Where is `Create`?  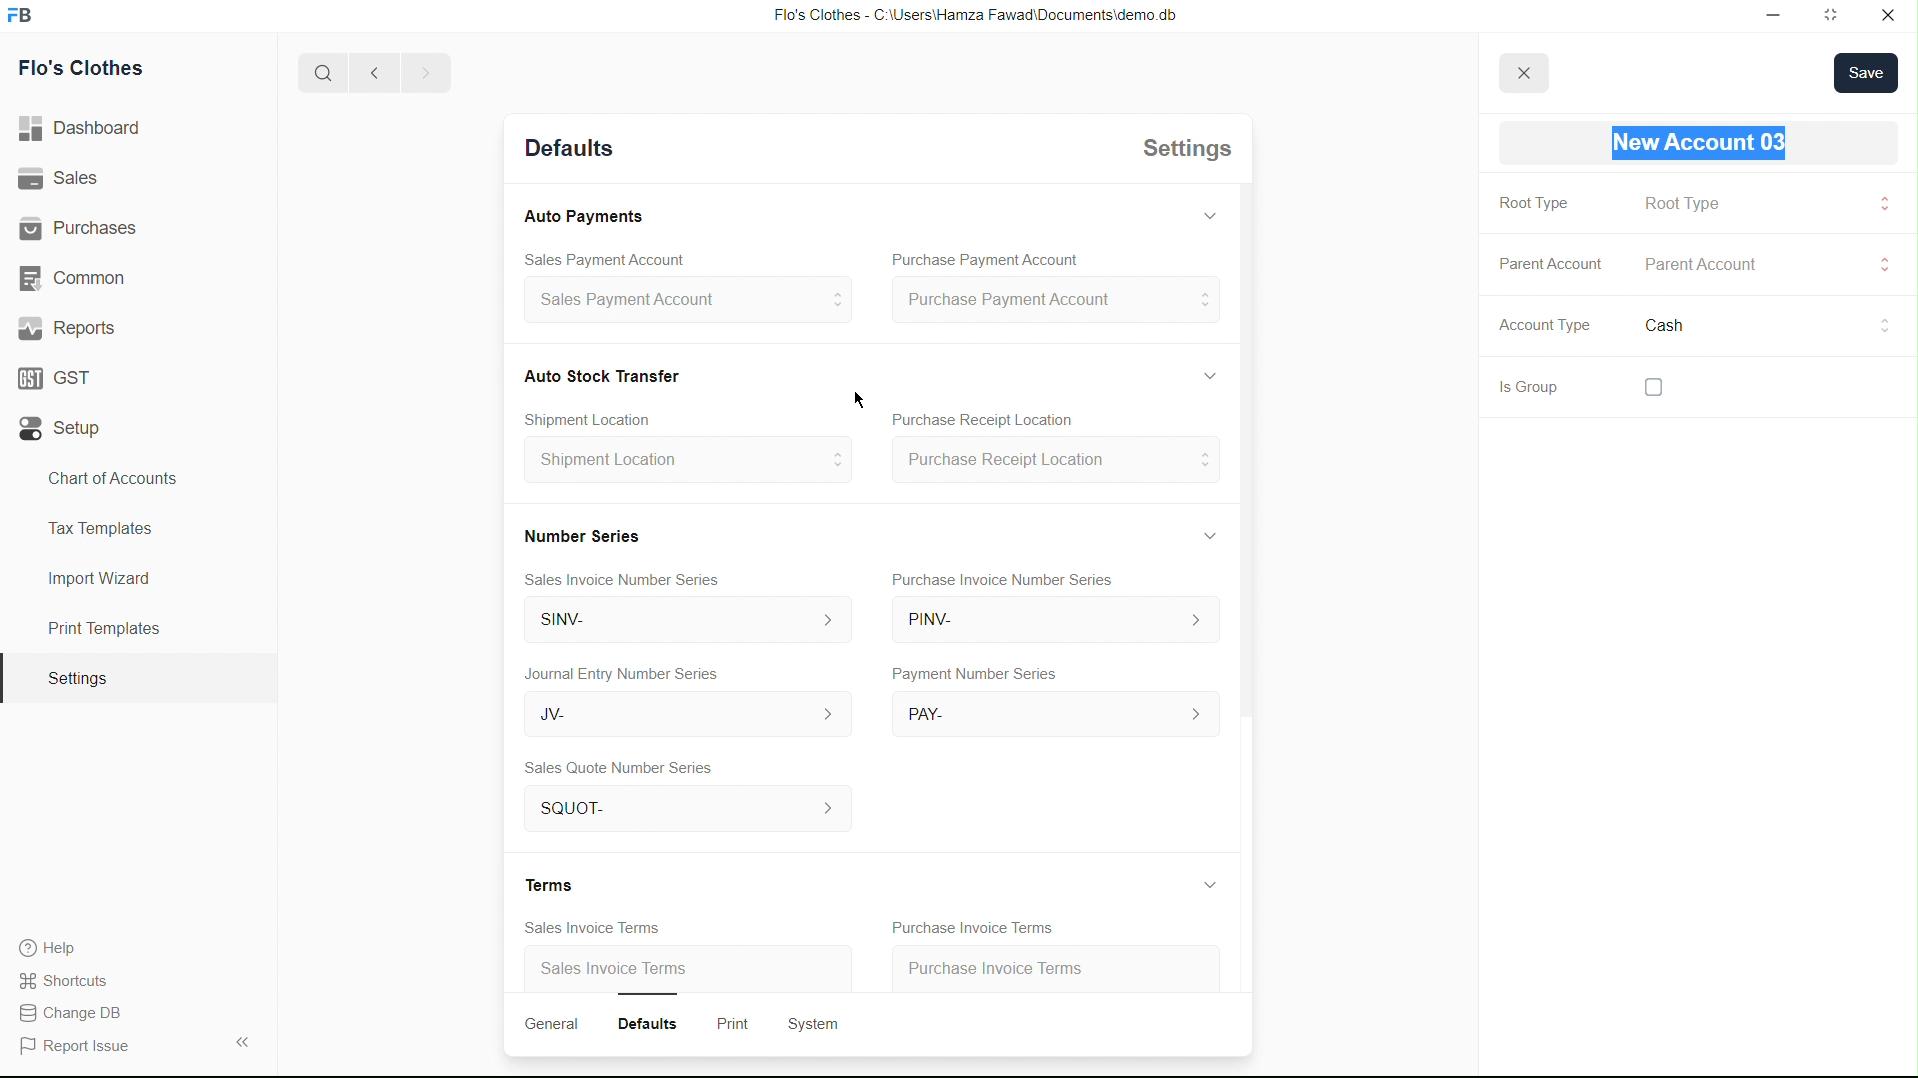
Create is located at coordinates (601, 415).